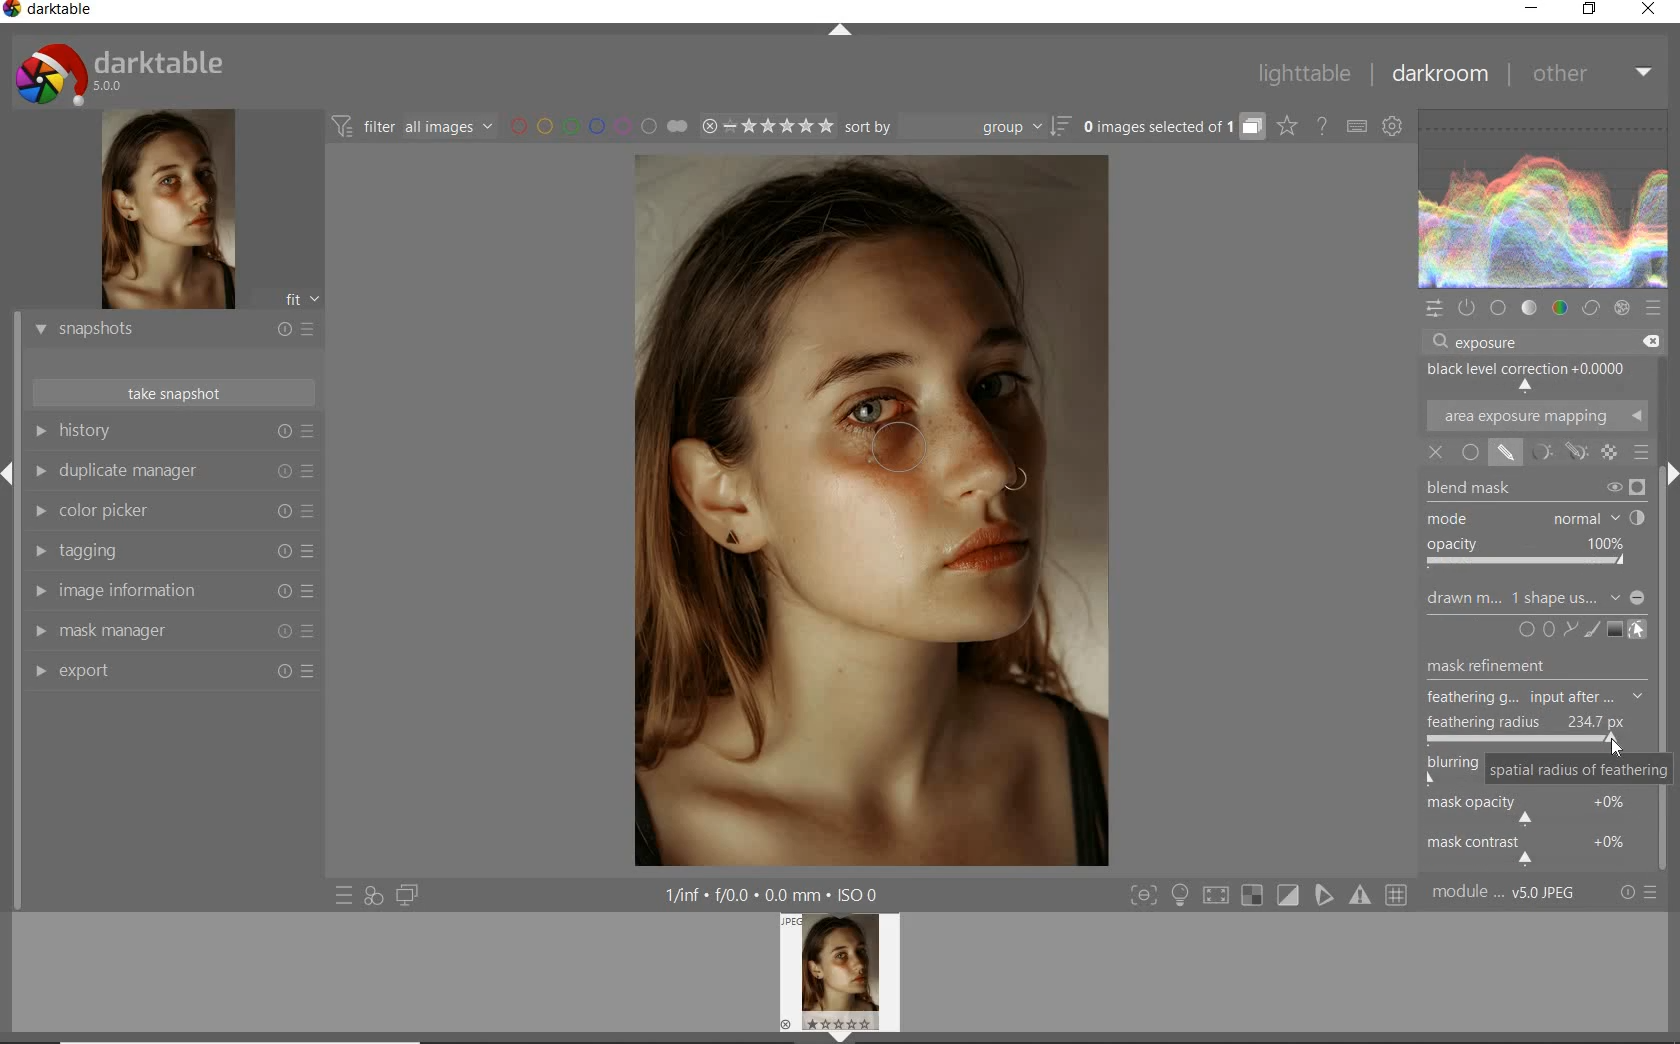 The image size is (1680, 1044). What do you see at coordinates (1466, 309) in the screenshot?
I see `show only active modules` at bounding box center [1466, 309].